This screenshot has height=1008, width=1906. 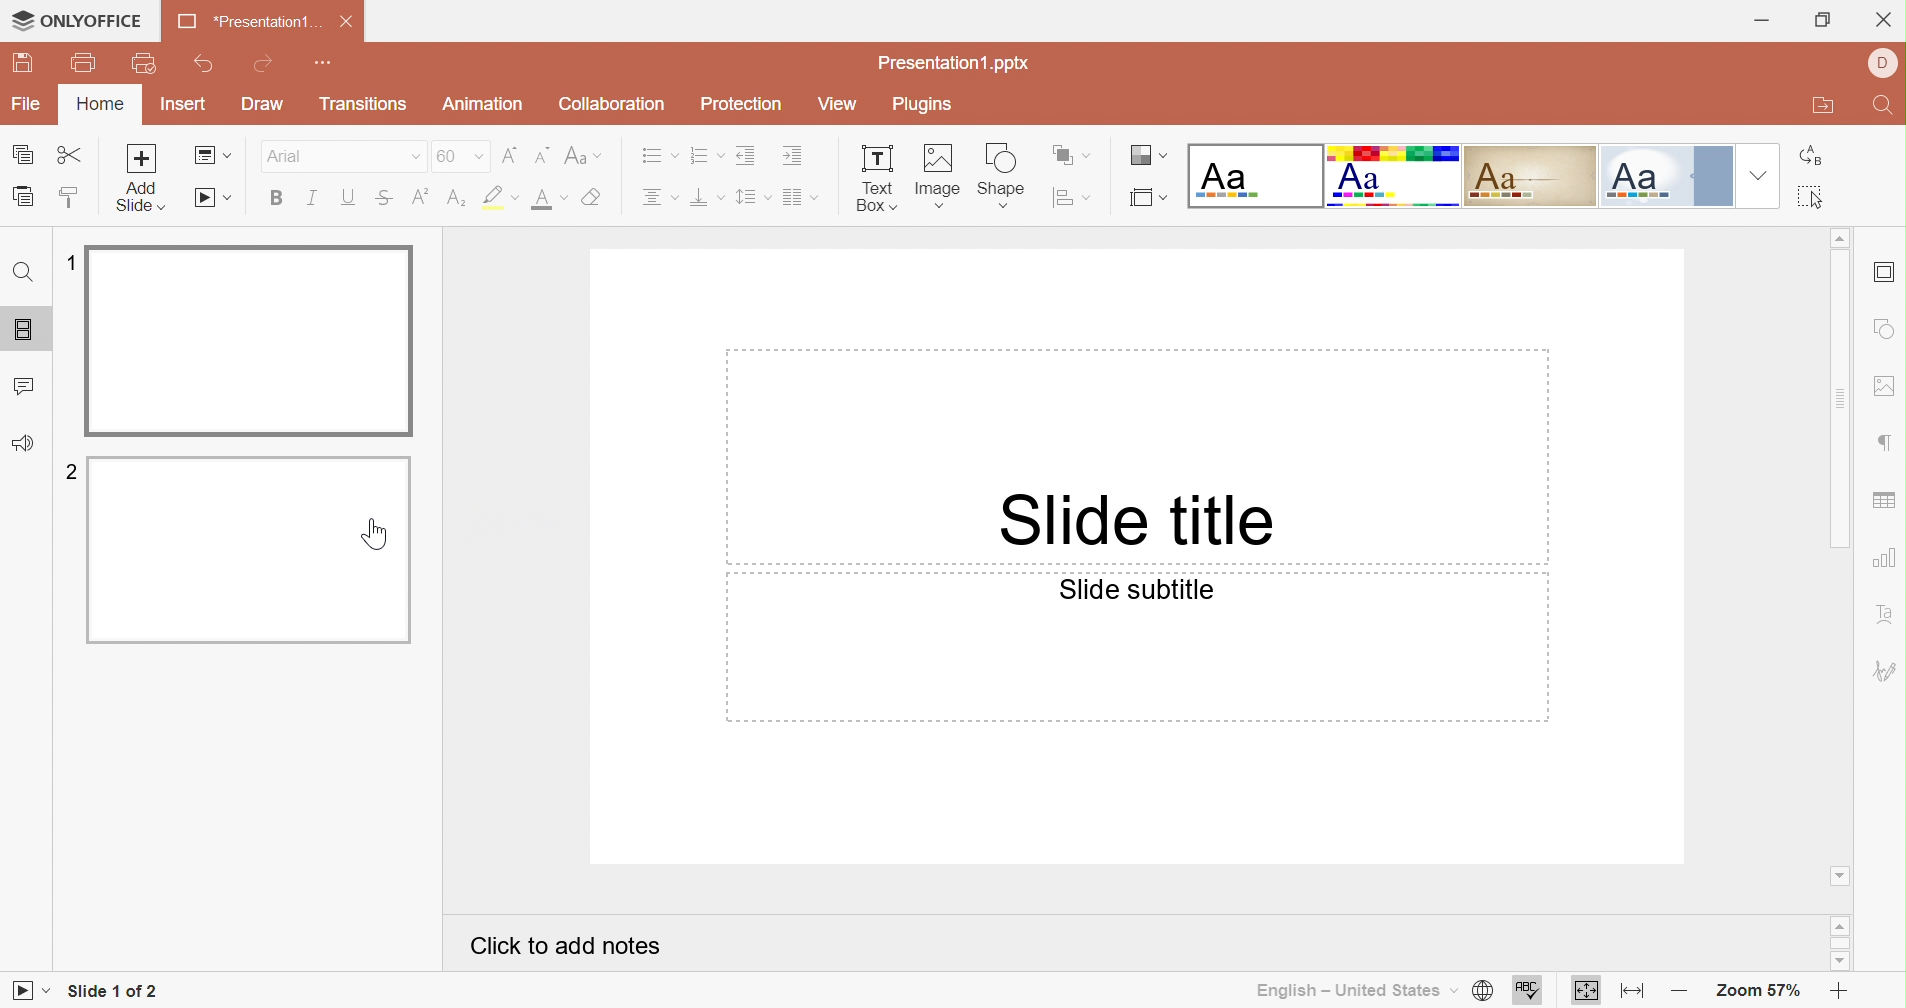 What do you see at coordinates (1674, 987) in the screenshot?
I see `Zoom out` at bounding box center [1674, 987].